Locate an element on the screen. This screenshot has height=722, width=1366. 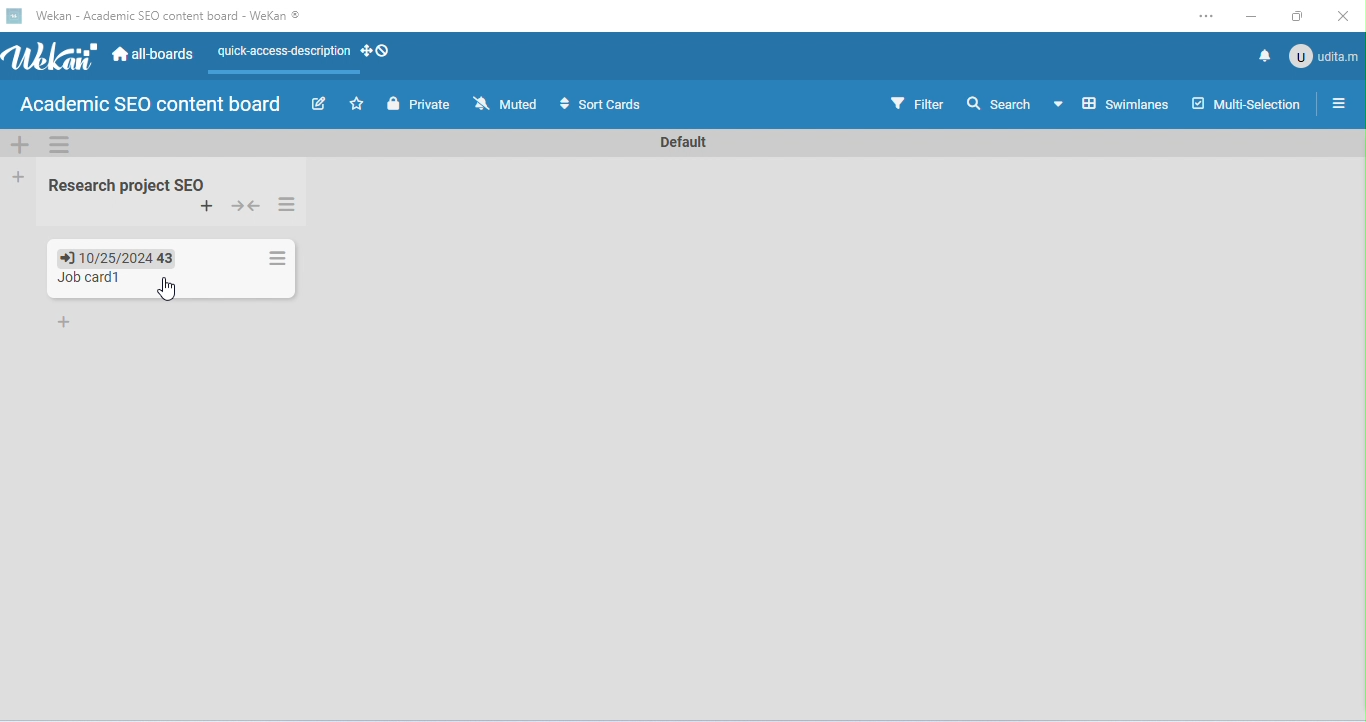
card name: Job card1 is located at coordinates (92, 278).